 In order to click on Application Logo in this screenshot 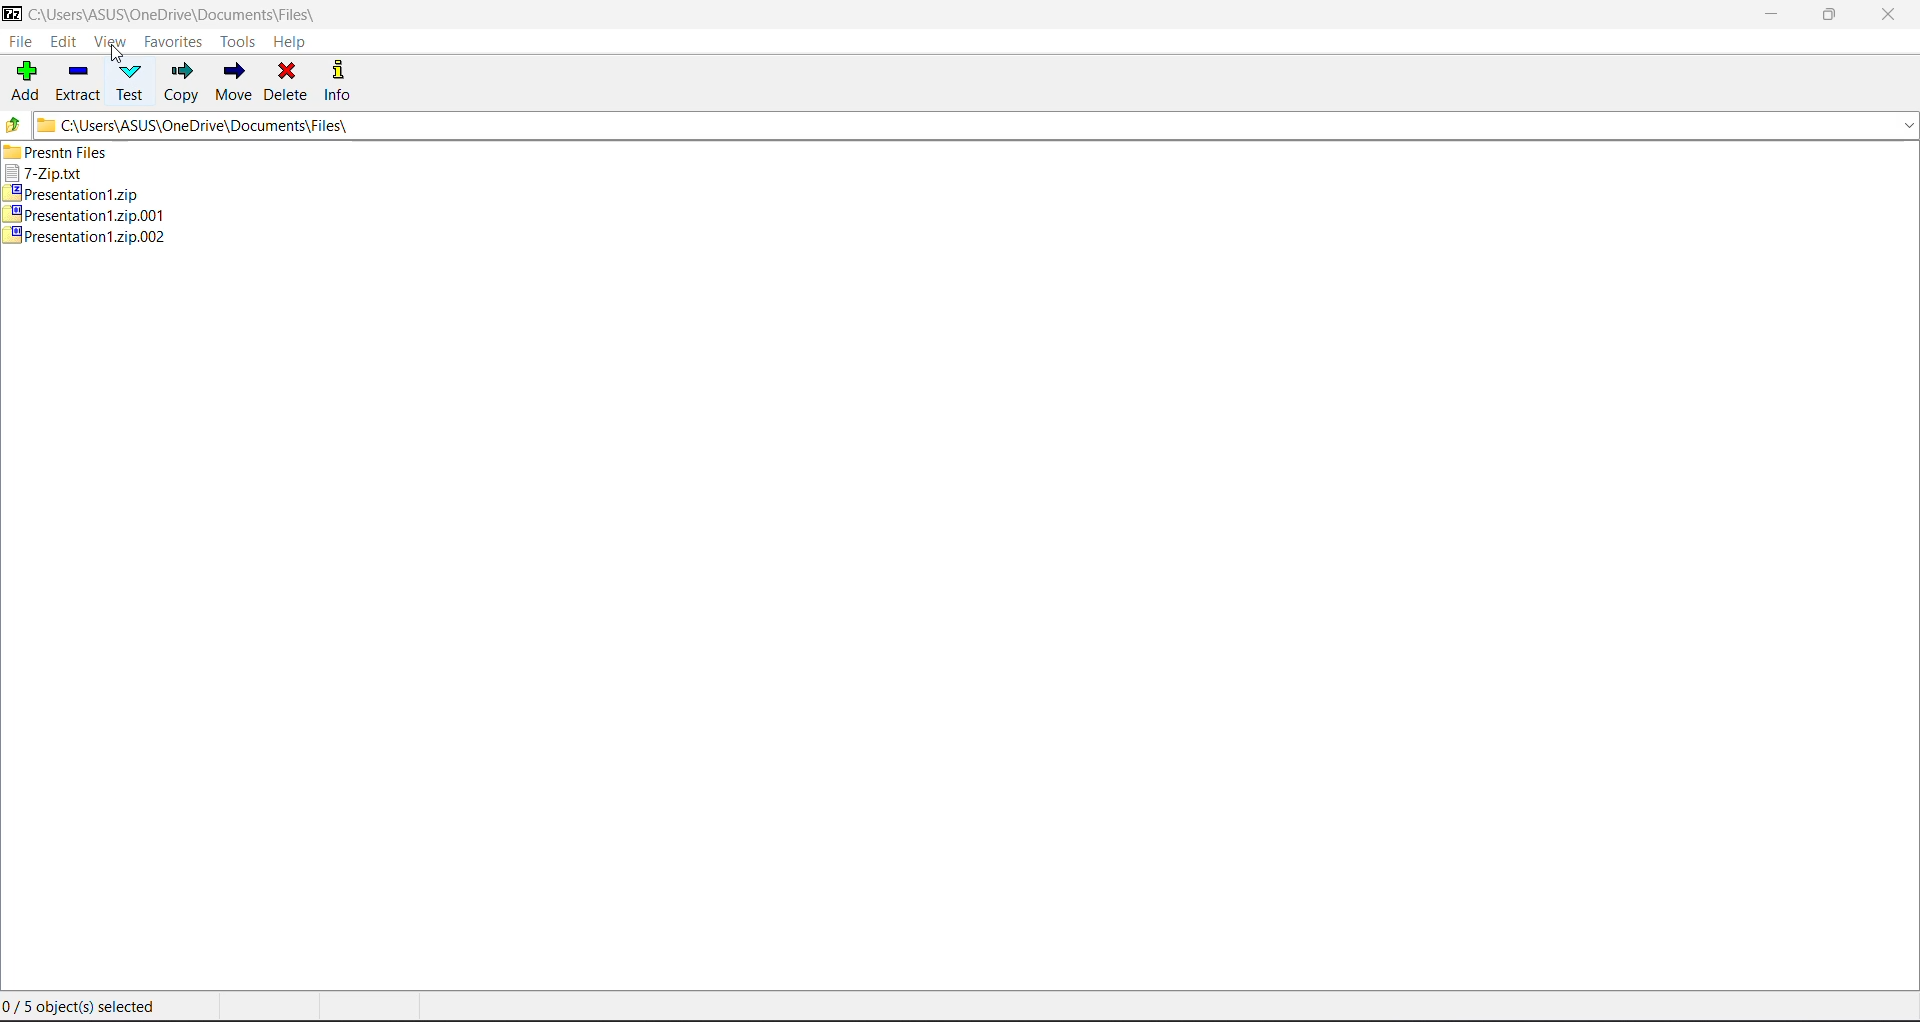, I will do `click(12, 15)`.